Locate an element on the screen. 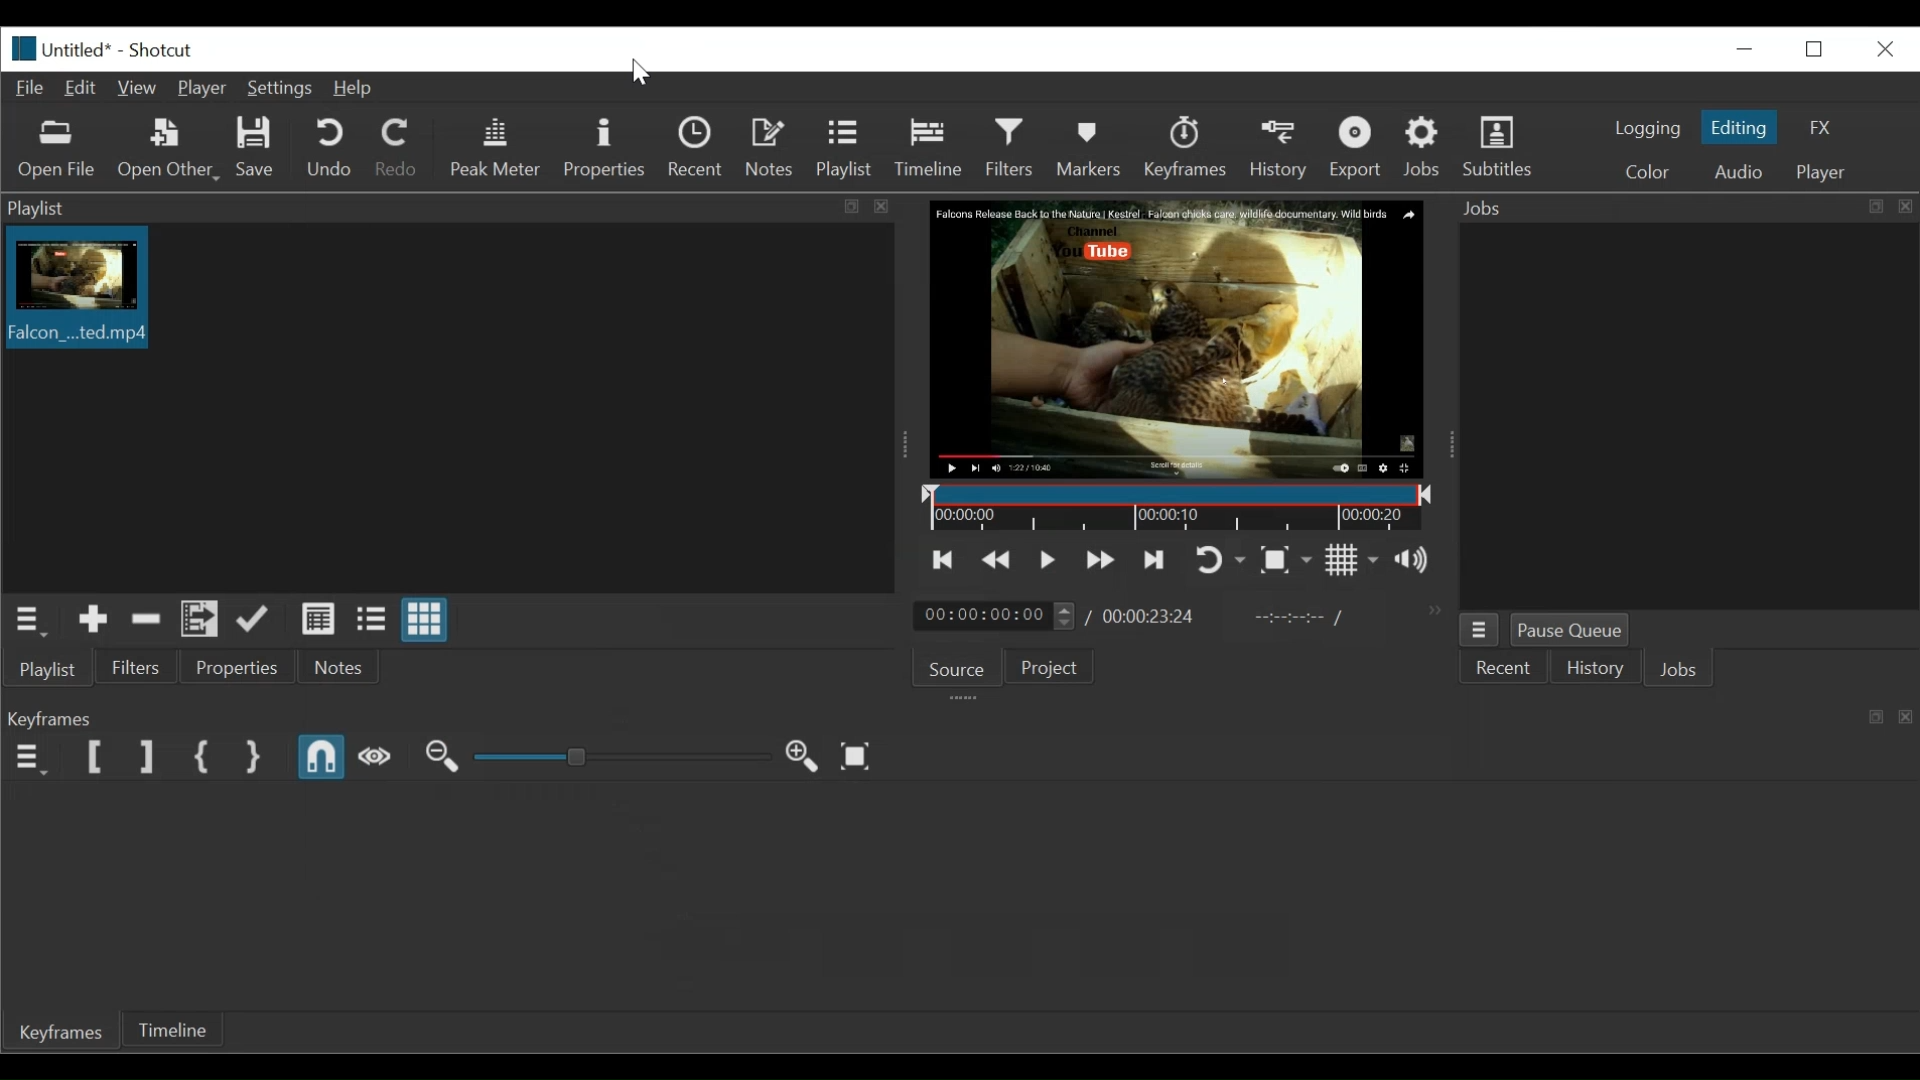  Properties is located at coordinates (233, 667).